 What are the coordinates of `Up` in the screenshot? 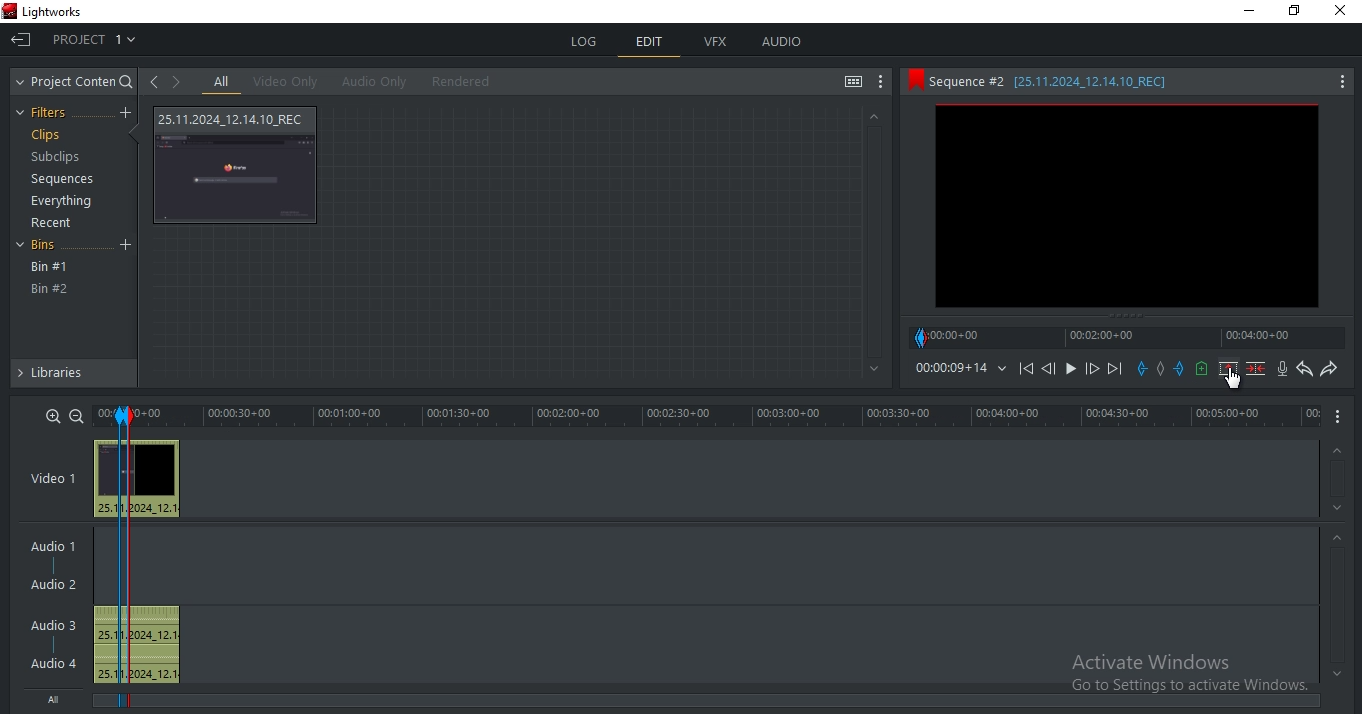 It's located at (1338, 537).